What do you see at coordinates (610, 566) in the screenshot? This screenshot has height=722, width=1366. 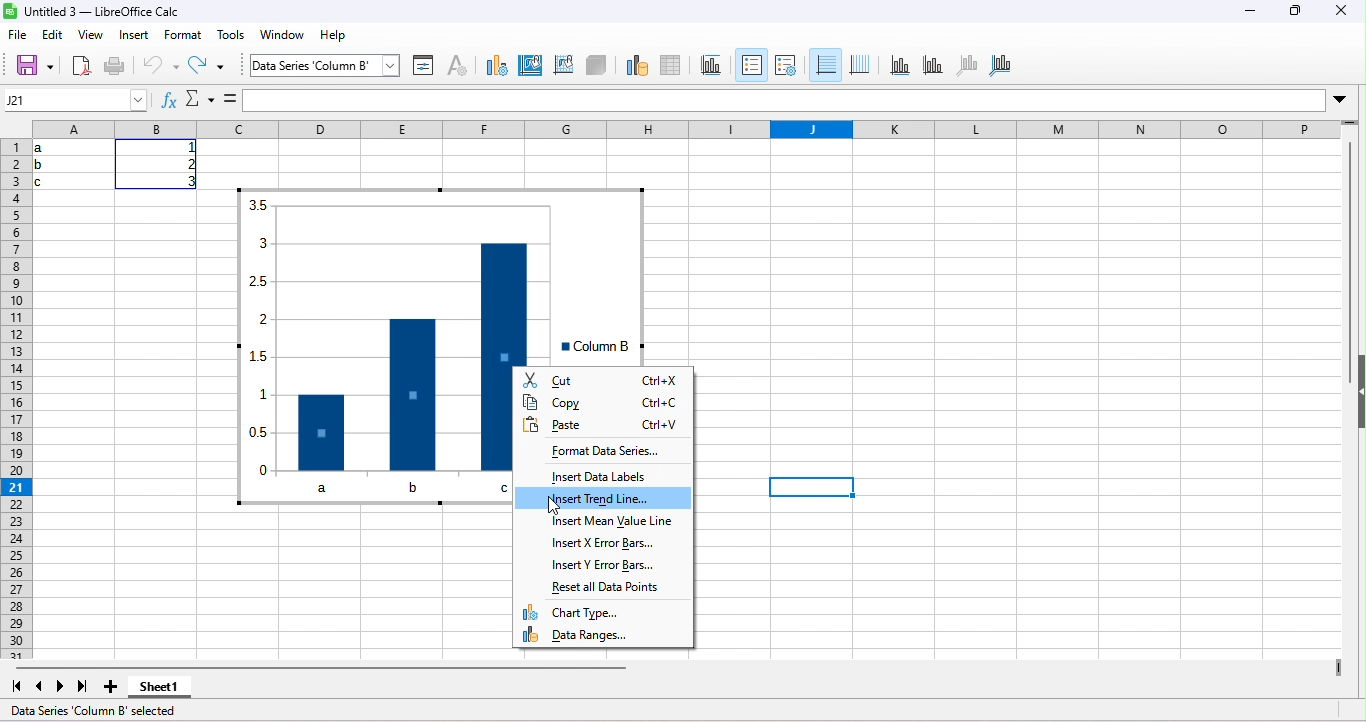 I see `insert y error bar` at bounding box center [610, 566].